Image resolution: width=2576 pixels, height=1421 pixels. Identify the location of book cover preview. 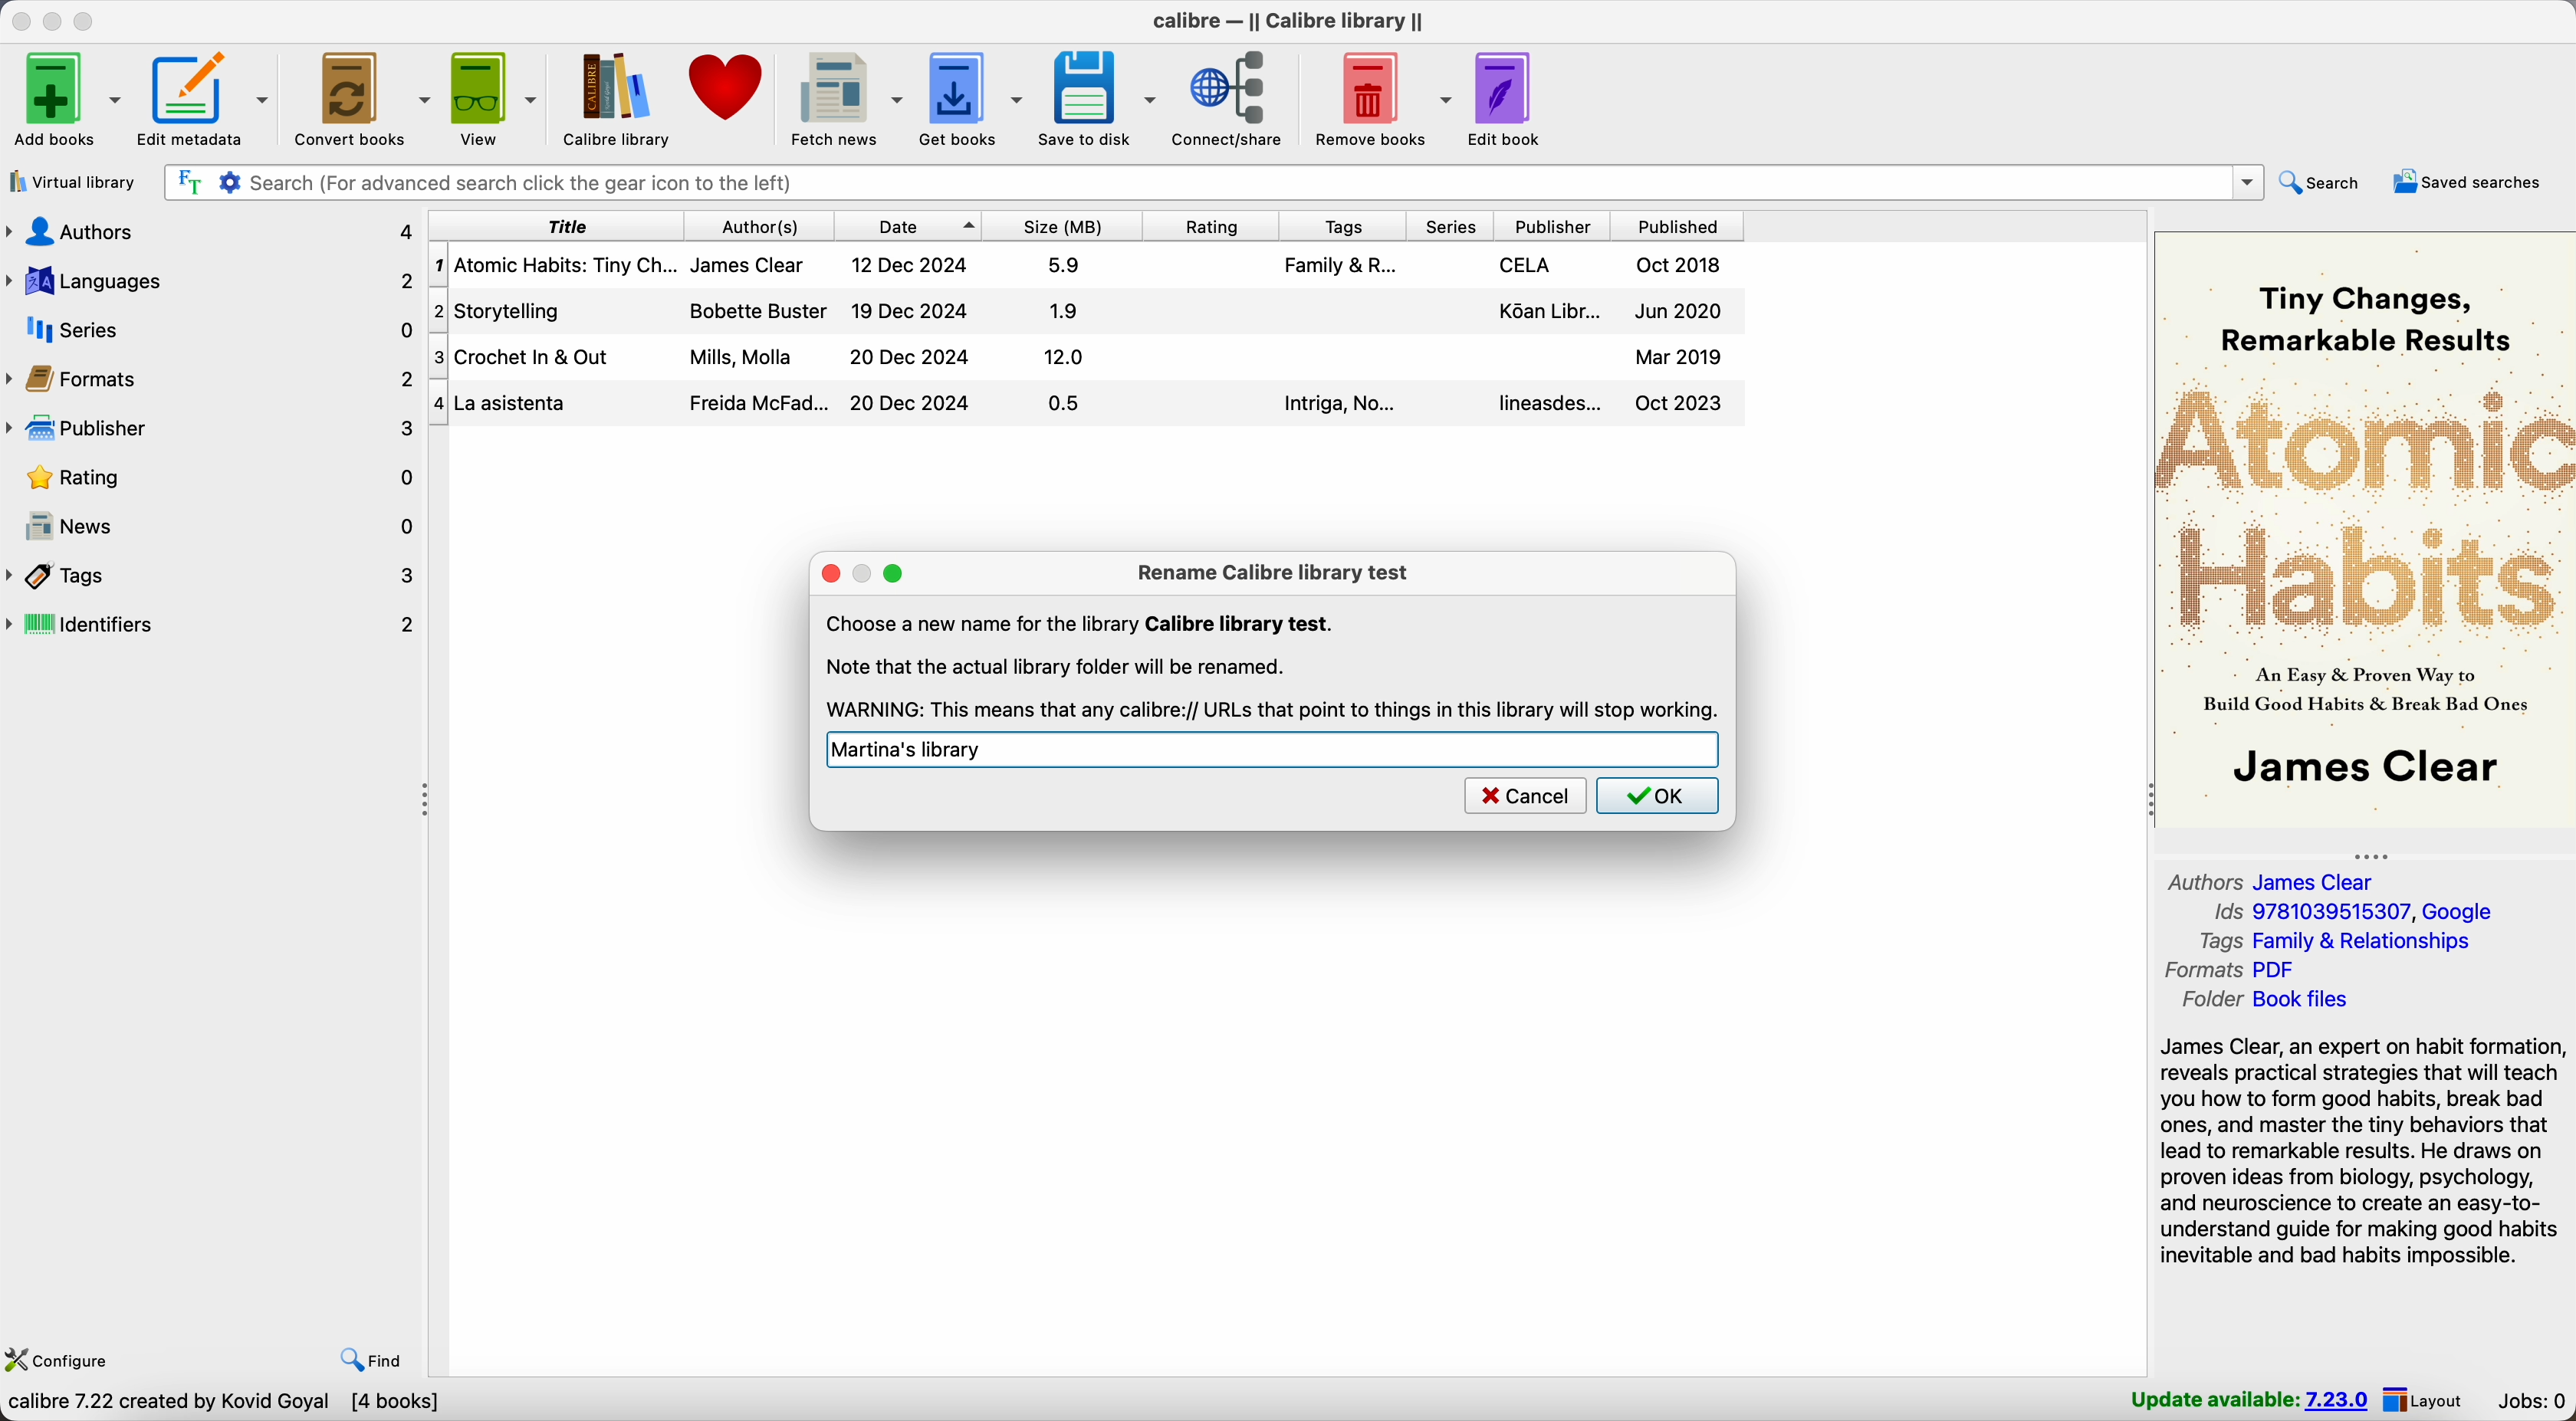
(2363, 527).